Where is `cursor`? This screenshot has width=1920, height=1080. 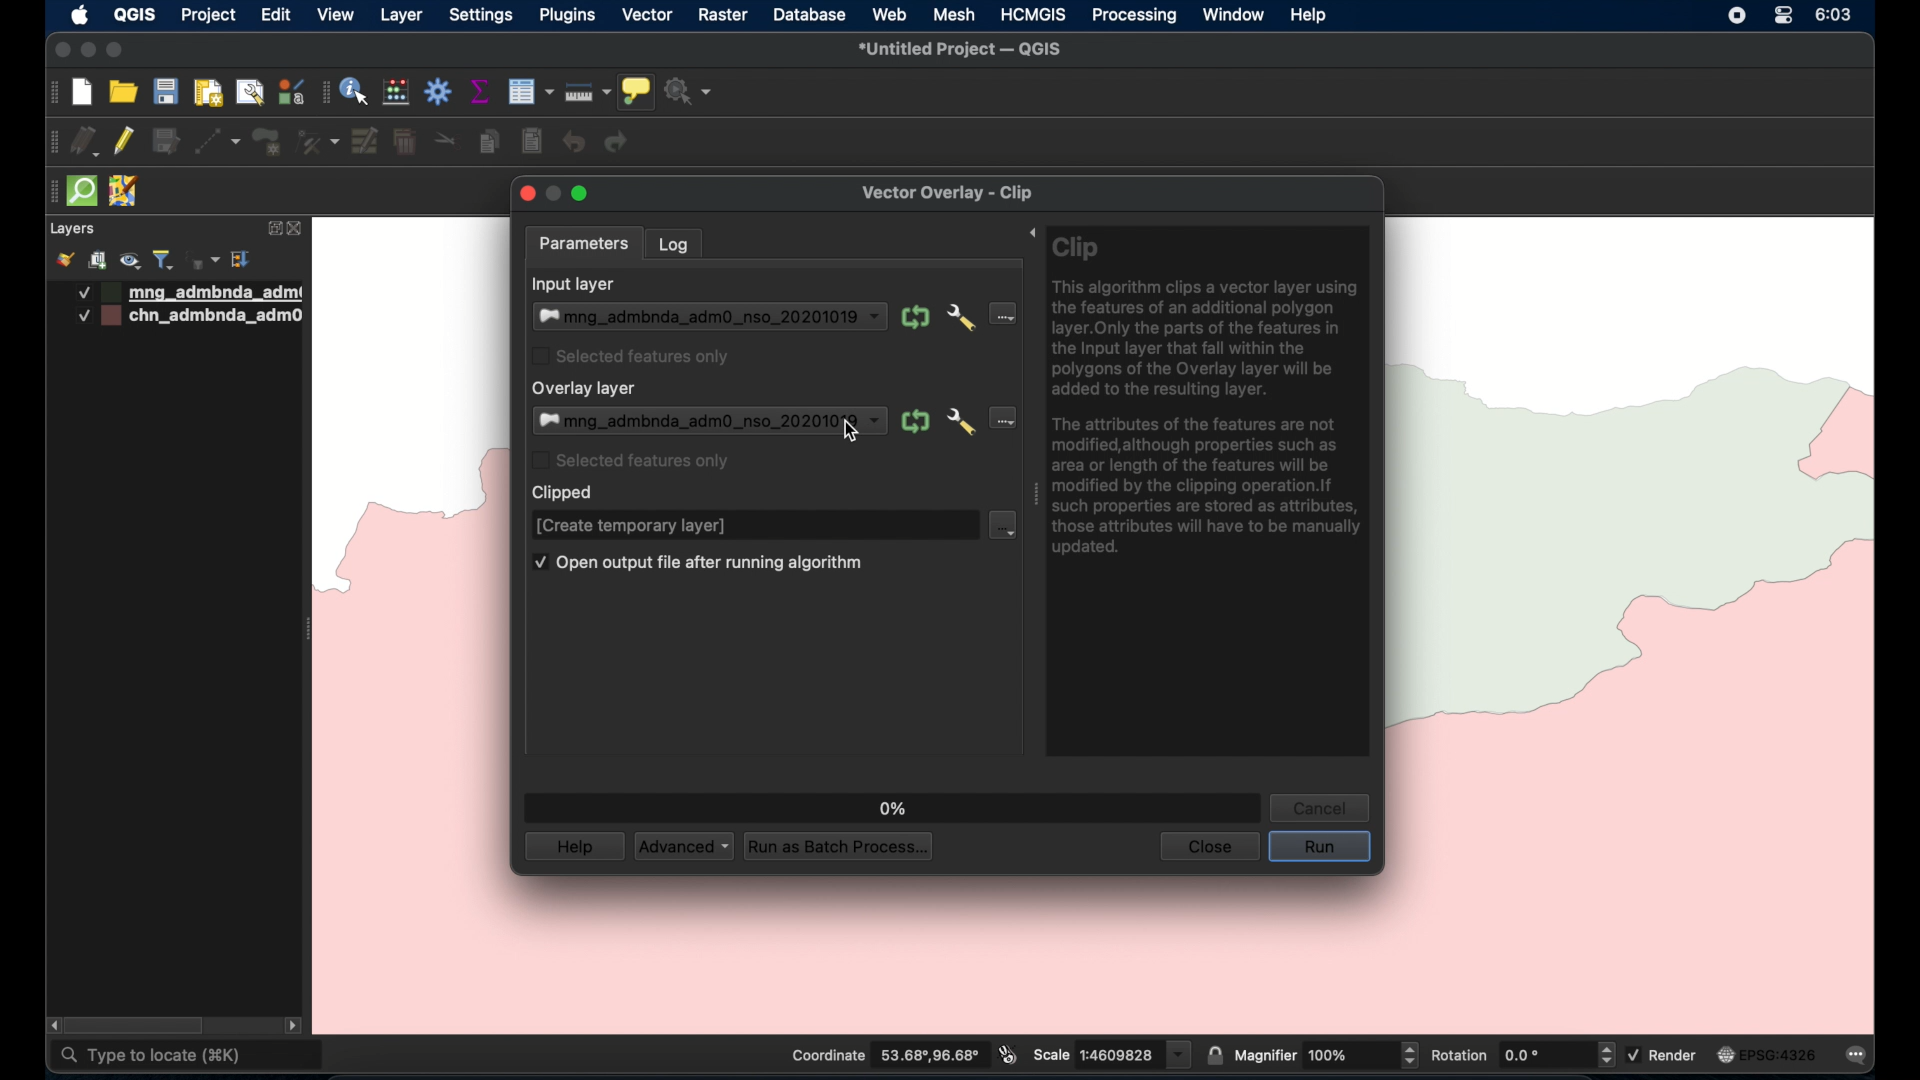
cursor is located at coordinates (853, 431).